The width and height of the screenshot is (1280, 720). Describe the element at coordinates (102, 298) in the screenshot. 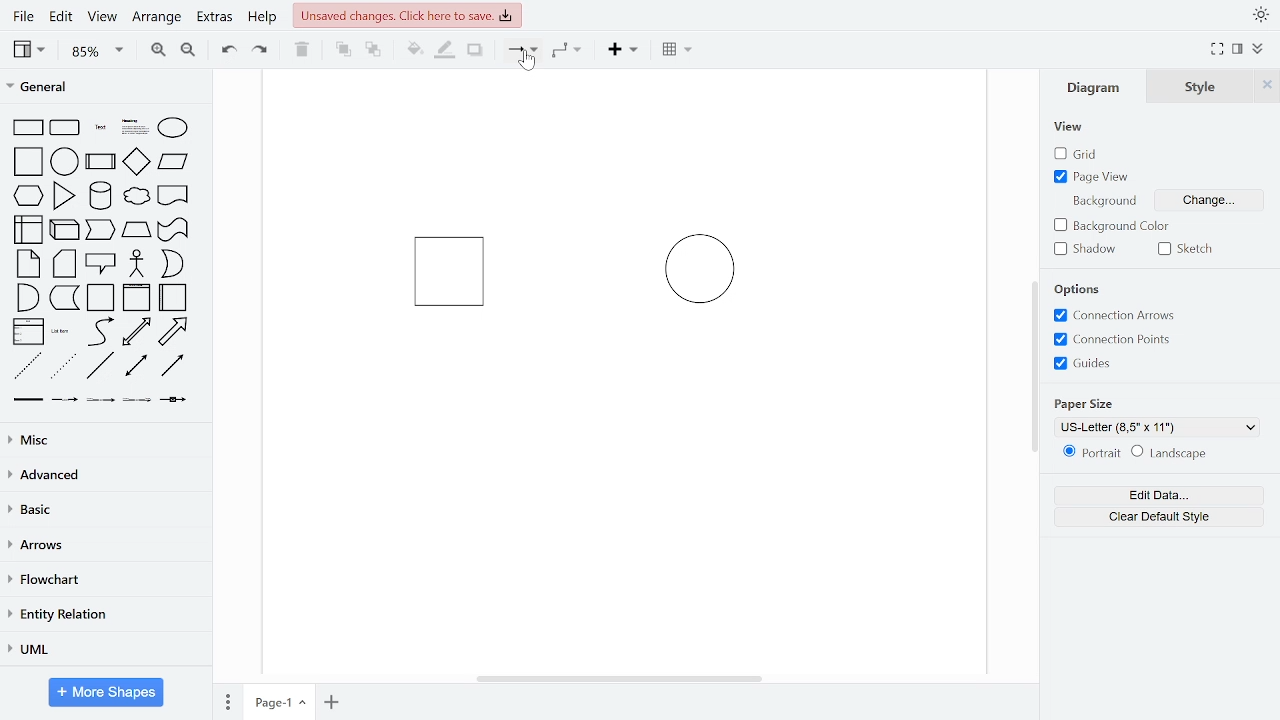

I see `container` at that location.